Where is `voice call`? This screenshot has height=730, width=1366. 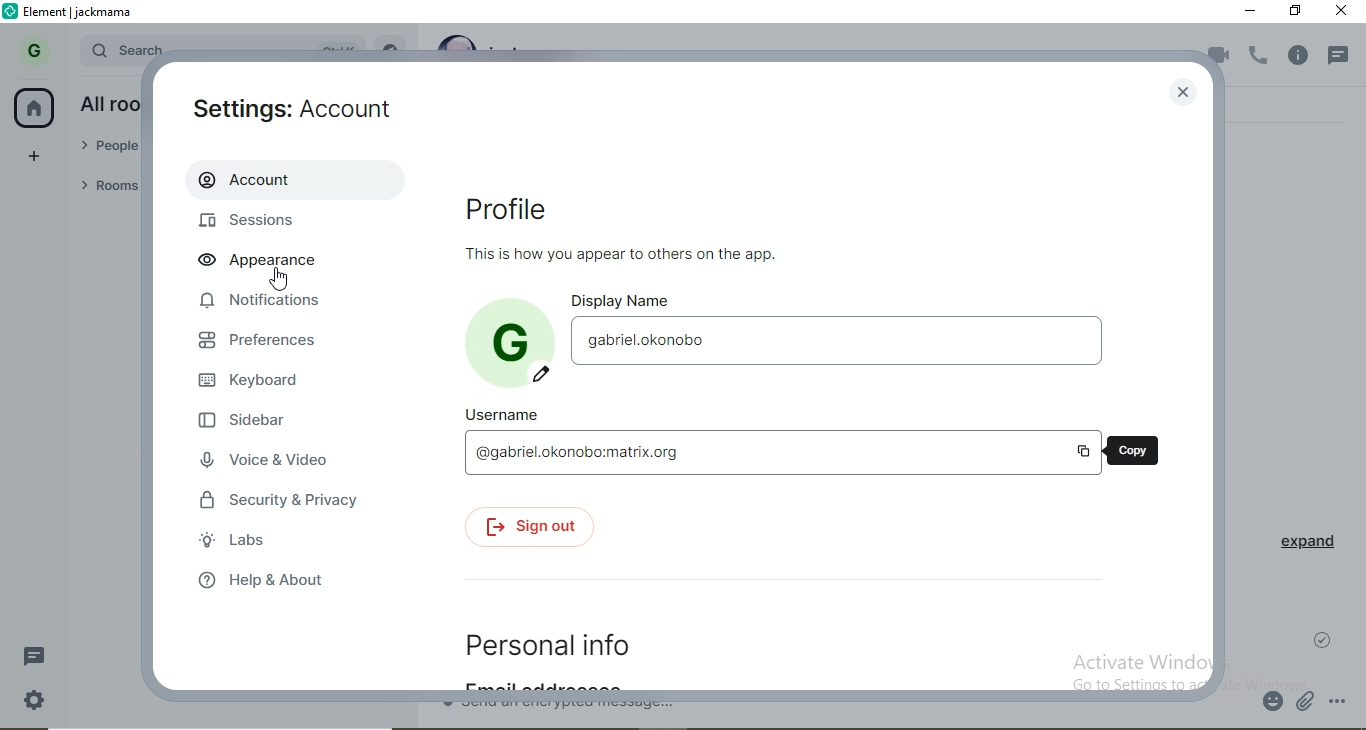
voice call is located at coordinates (1260, 57).